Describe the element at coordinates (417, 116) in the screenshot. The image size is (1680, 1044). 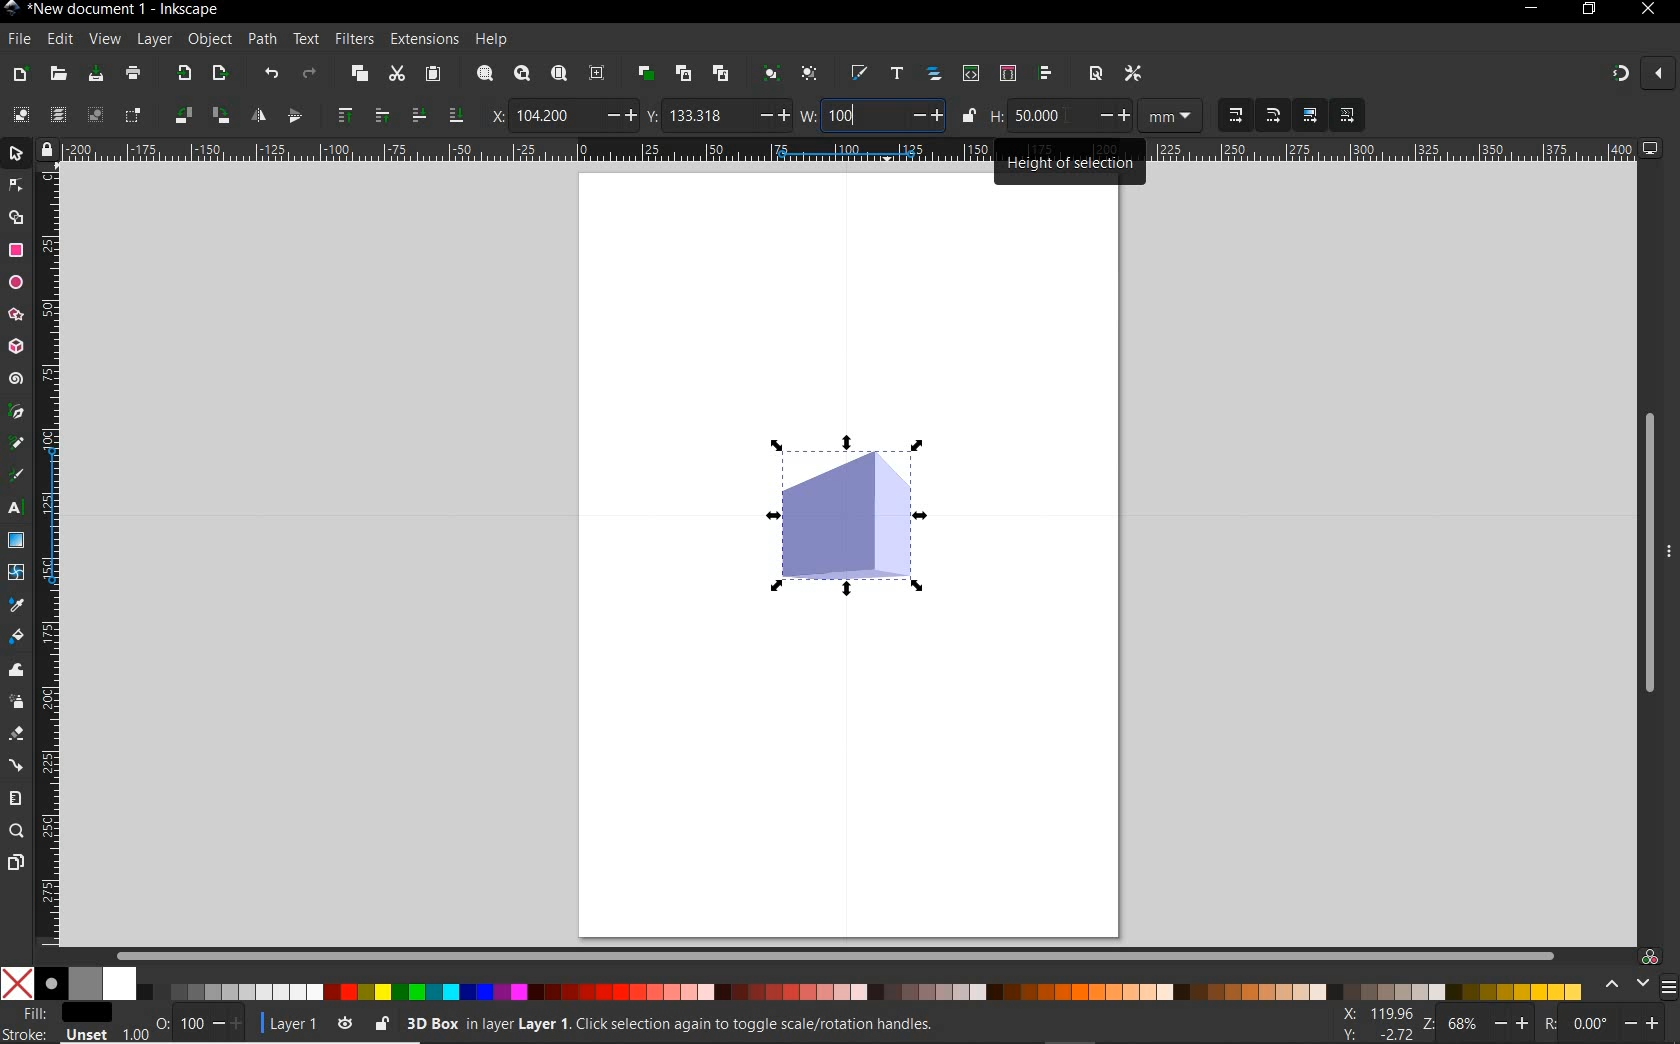
I see `lower selection` at that location.